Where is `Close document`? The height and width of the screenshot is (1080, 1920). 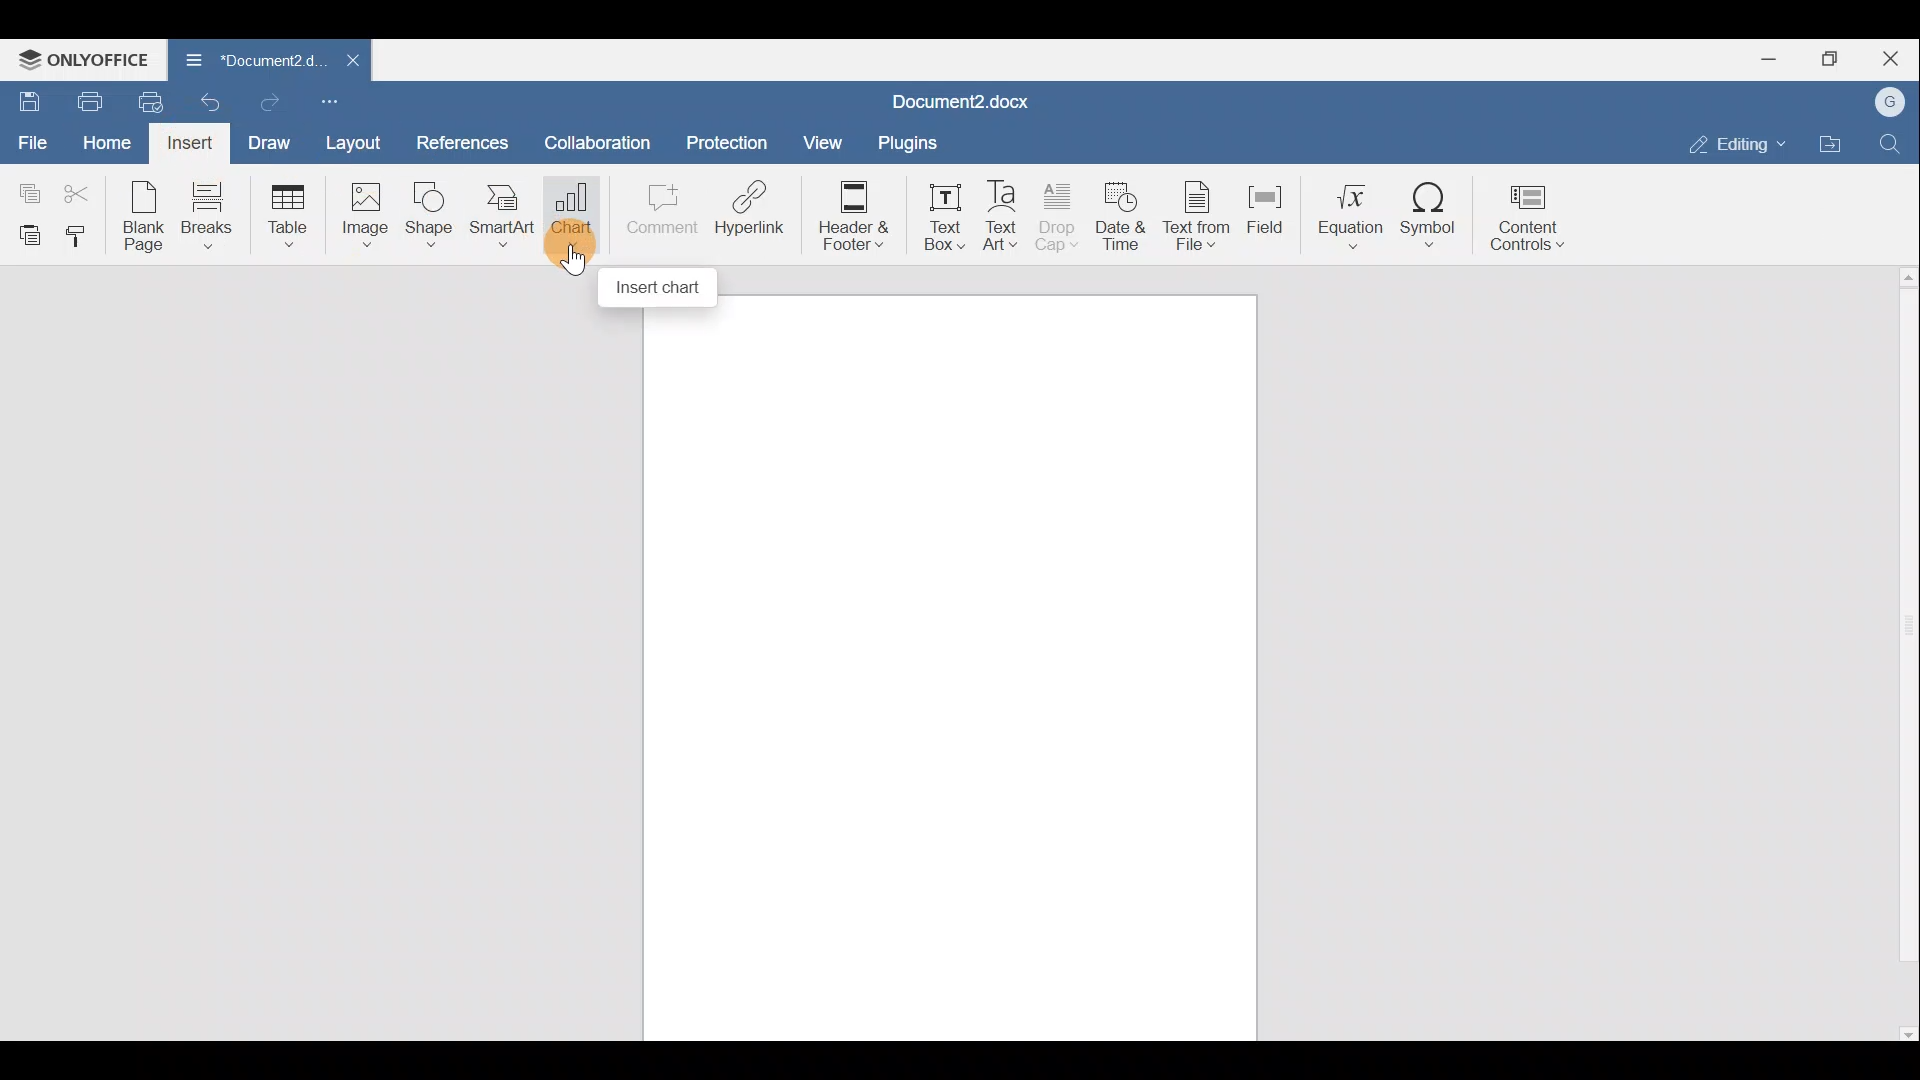 Close document is located at coordinates (349, 62).